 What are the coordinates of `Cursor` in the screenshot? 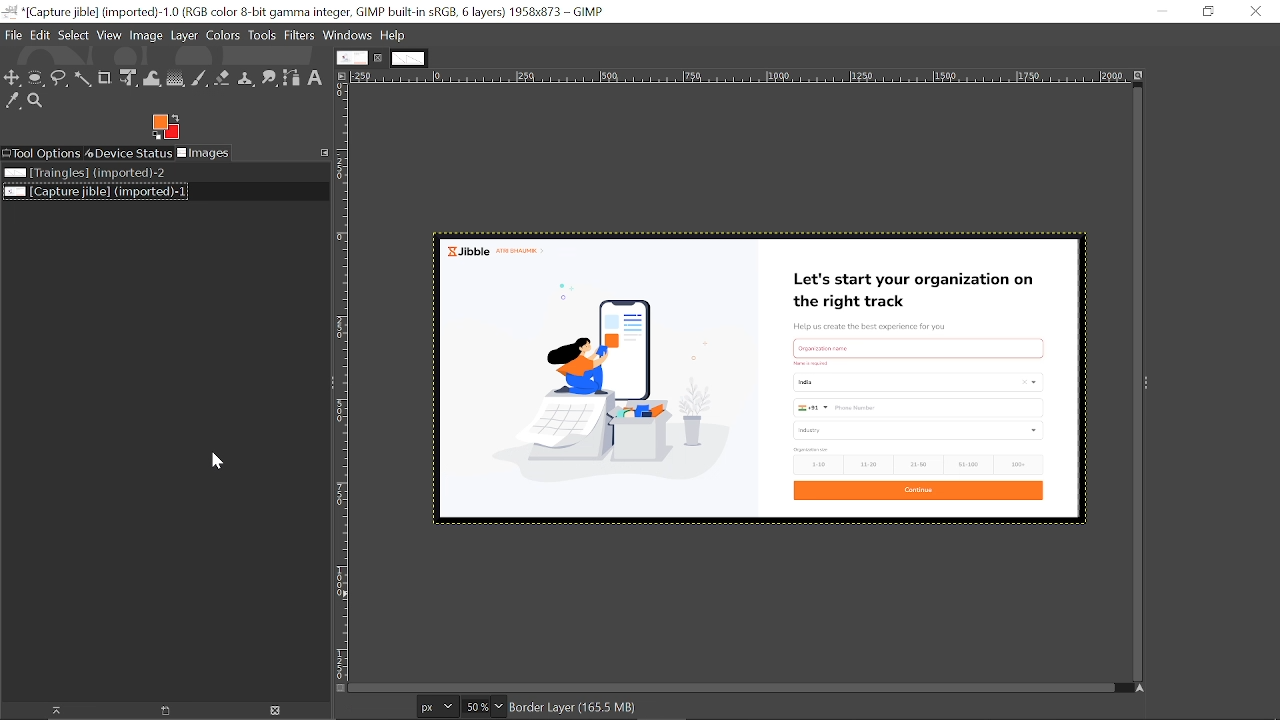 It's located at (212, 465).